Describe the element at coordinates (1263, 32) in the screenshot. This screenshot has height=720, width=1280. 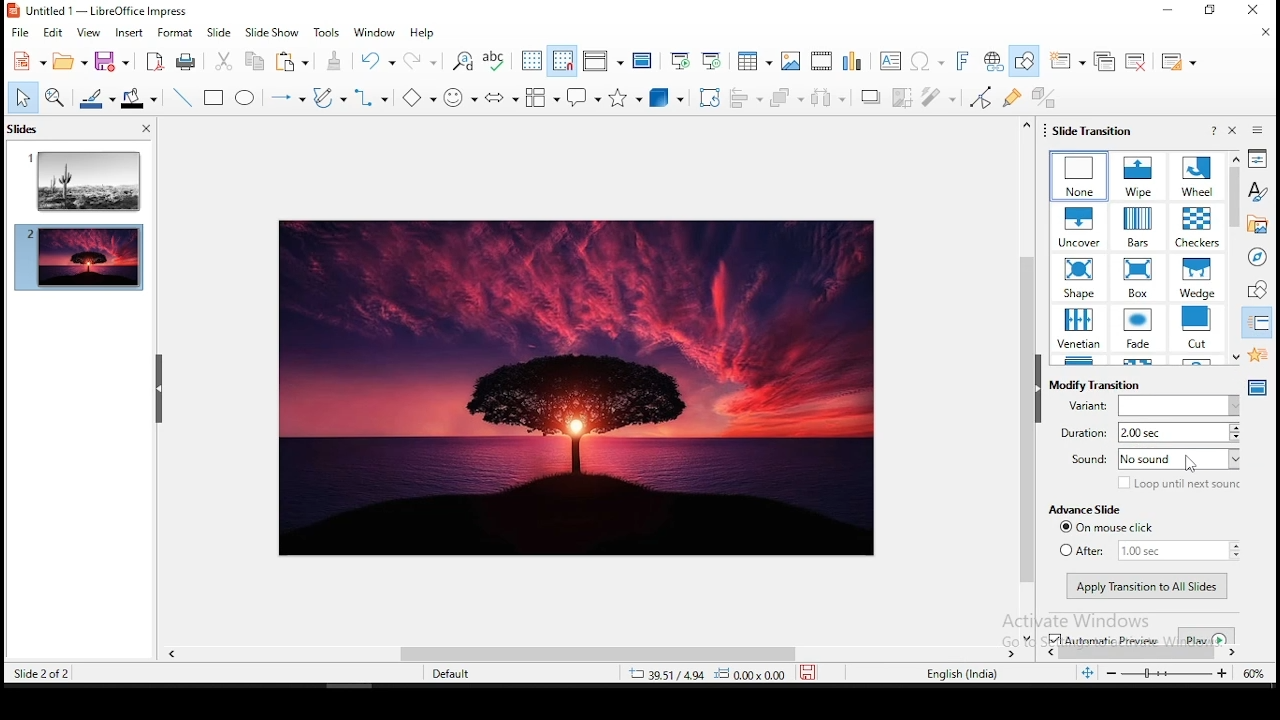
I see `close` at that location.